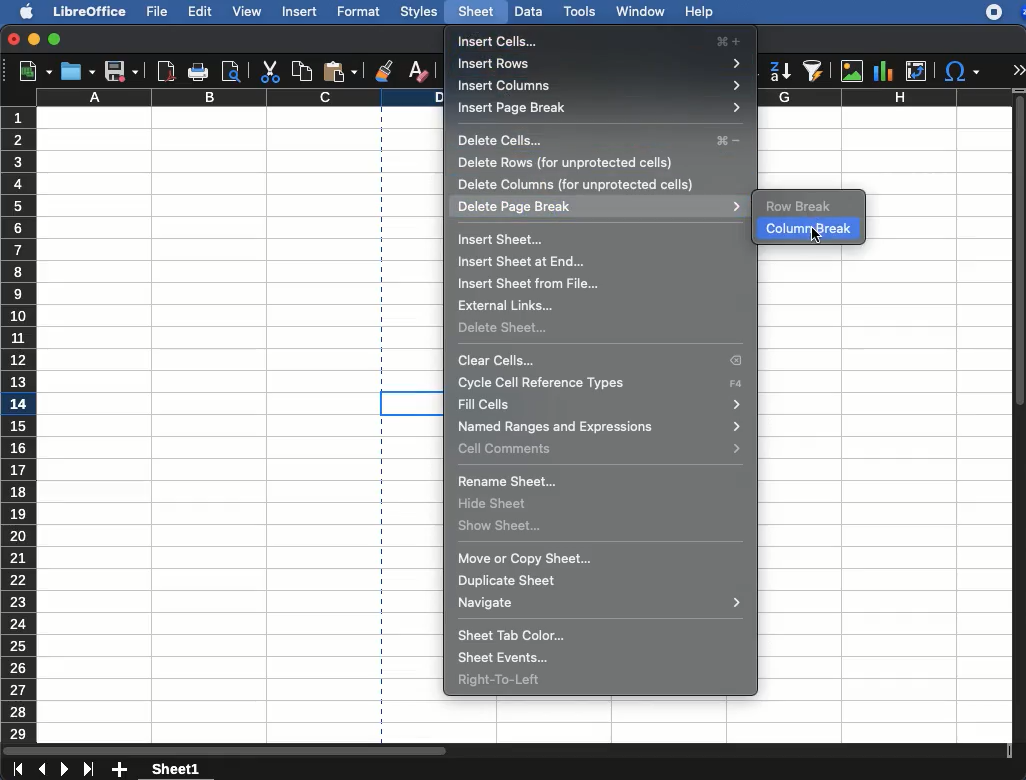 This screenshot has width=1026, height=780. I want to click on cut, so click(269, 73).